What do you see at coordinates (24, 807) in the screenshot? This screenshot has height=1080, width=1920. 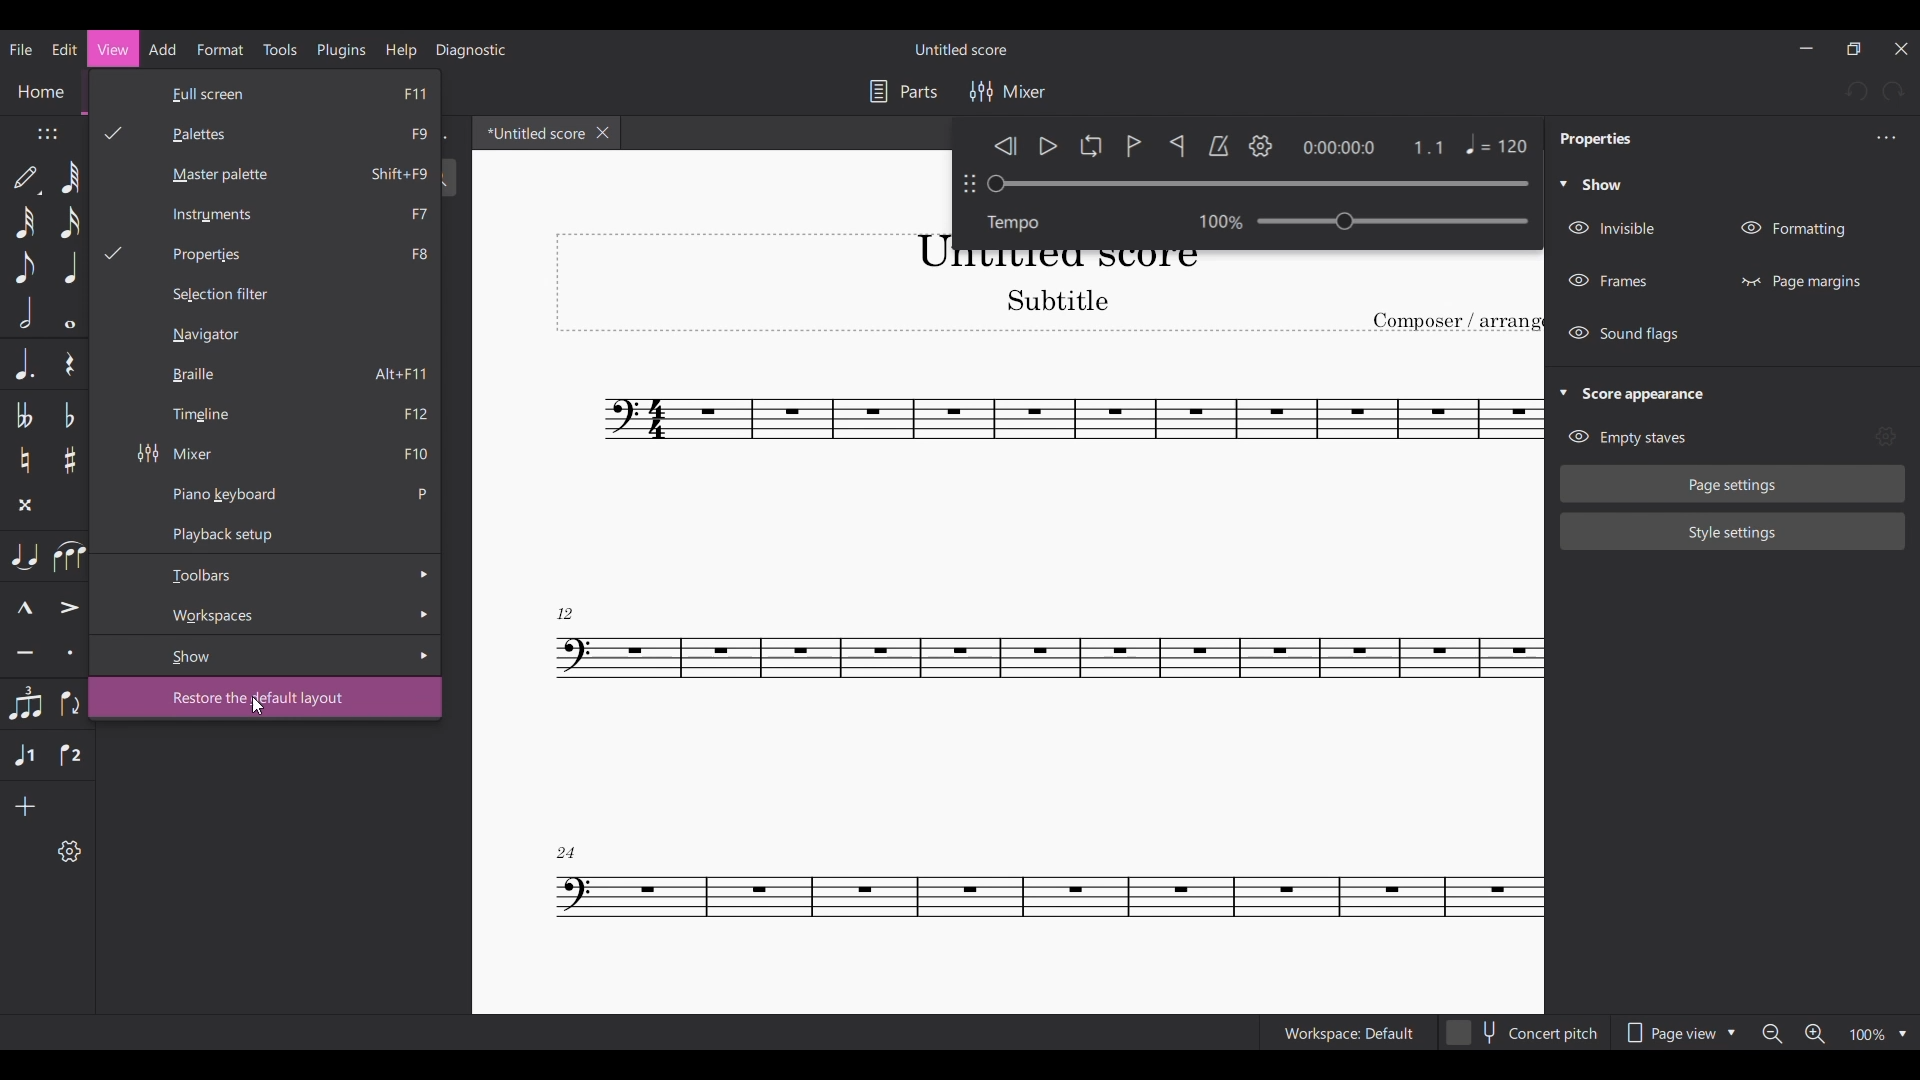 I see `Add` at bounding box center [24, 807].